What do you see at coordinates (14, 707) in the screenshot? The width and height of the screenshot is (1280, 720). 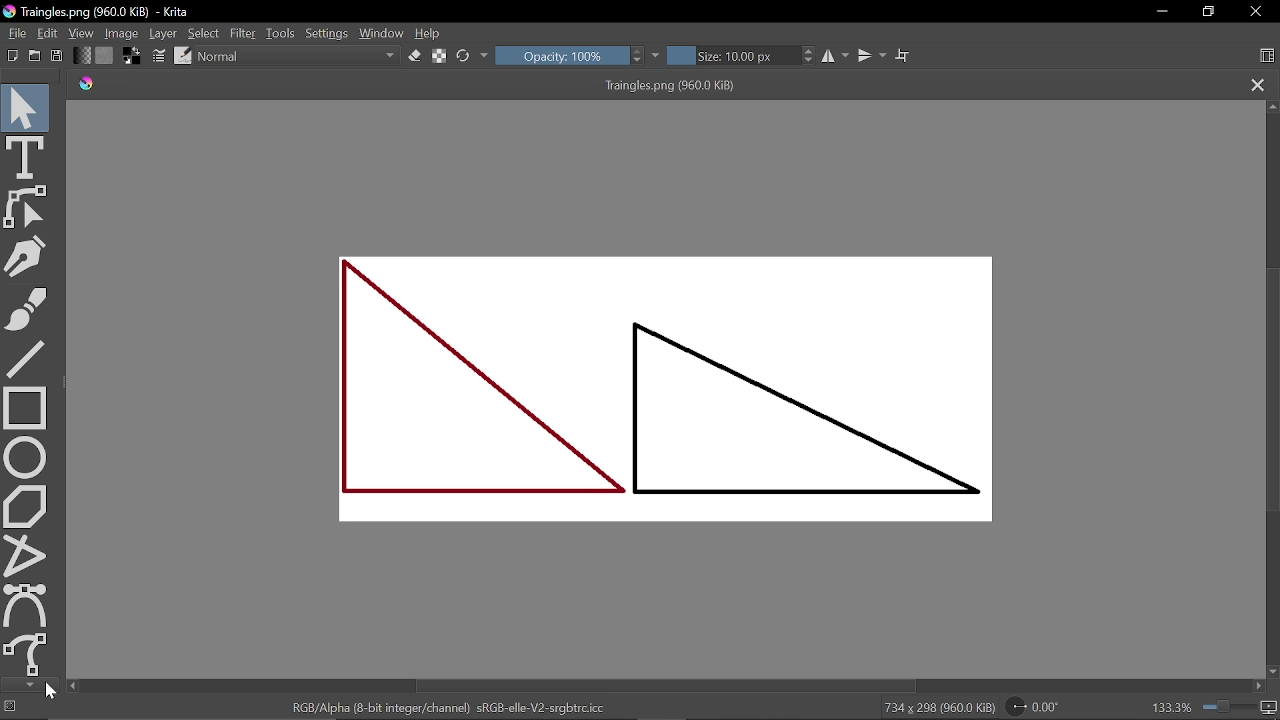 I see `No selection` at bounding box center [14, 707].